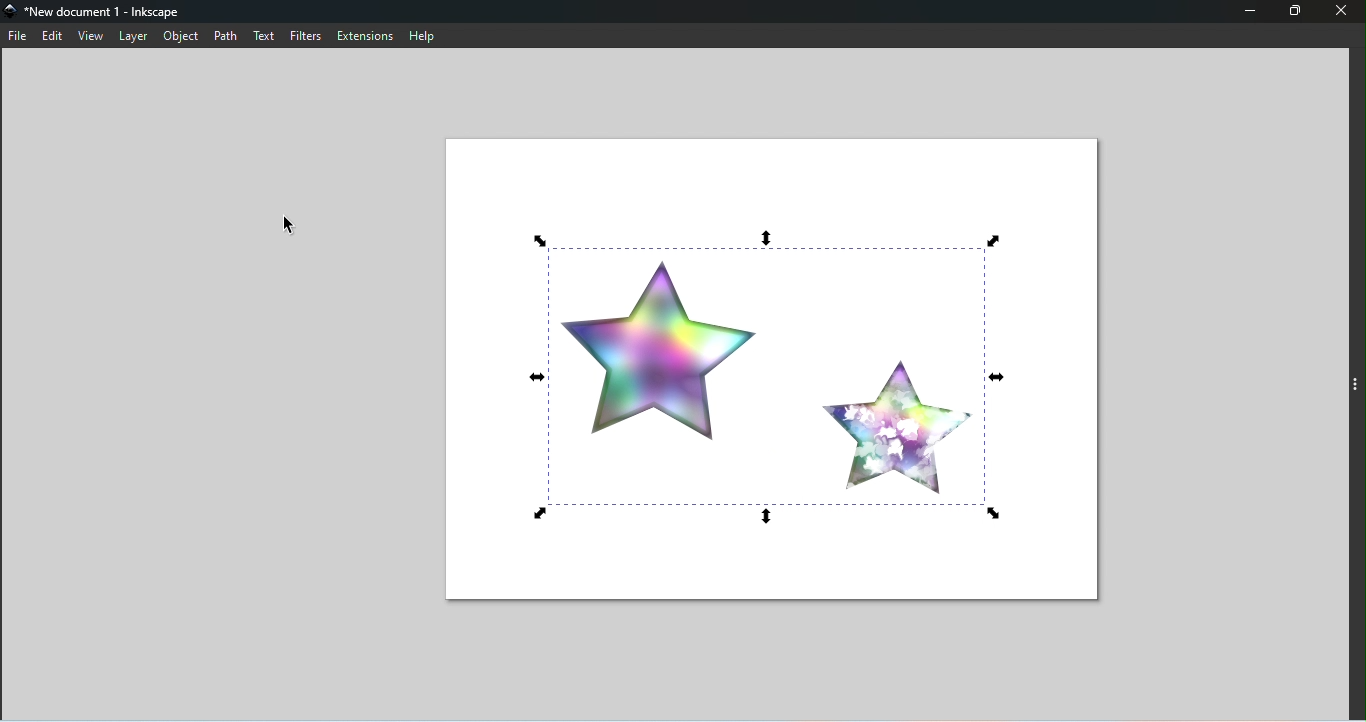 The height and width of the screenshot is (722, 1366). Describe the element at coordinates (368, 35) in the screenshot. I see `Extensions` at that location.